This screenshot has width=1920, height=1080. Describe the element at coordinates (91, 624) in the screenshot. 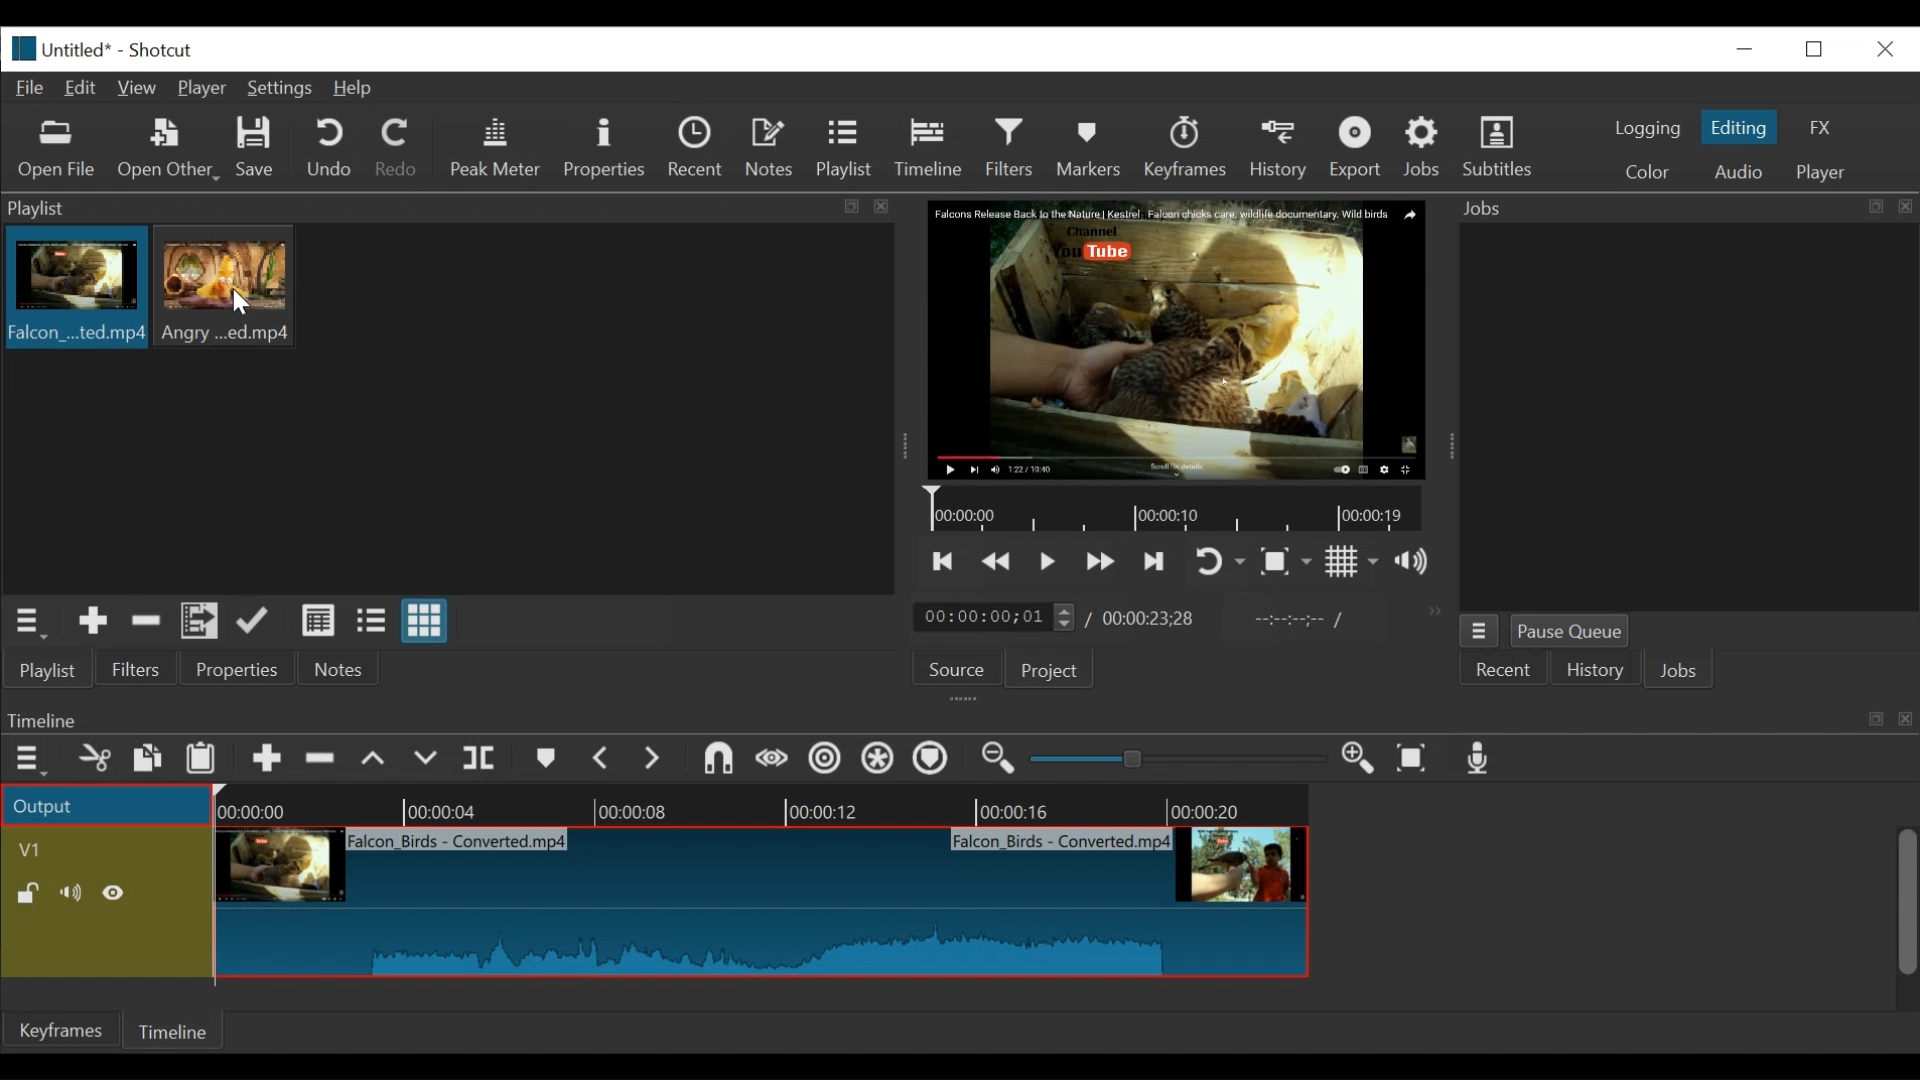

I see `Add the source to the playlist` at that location.